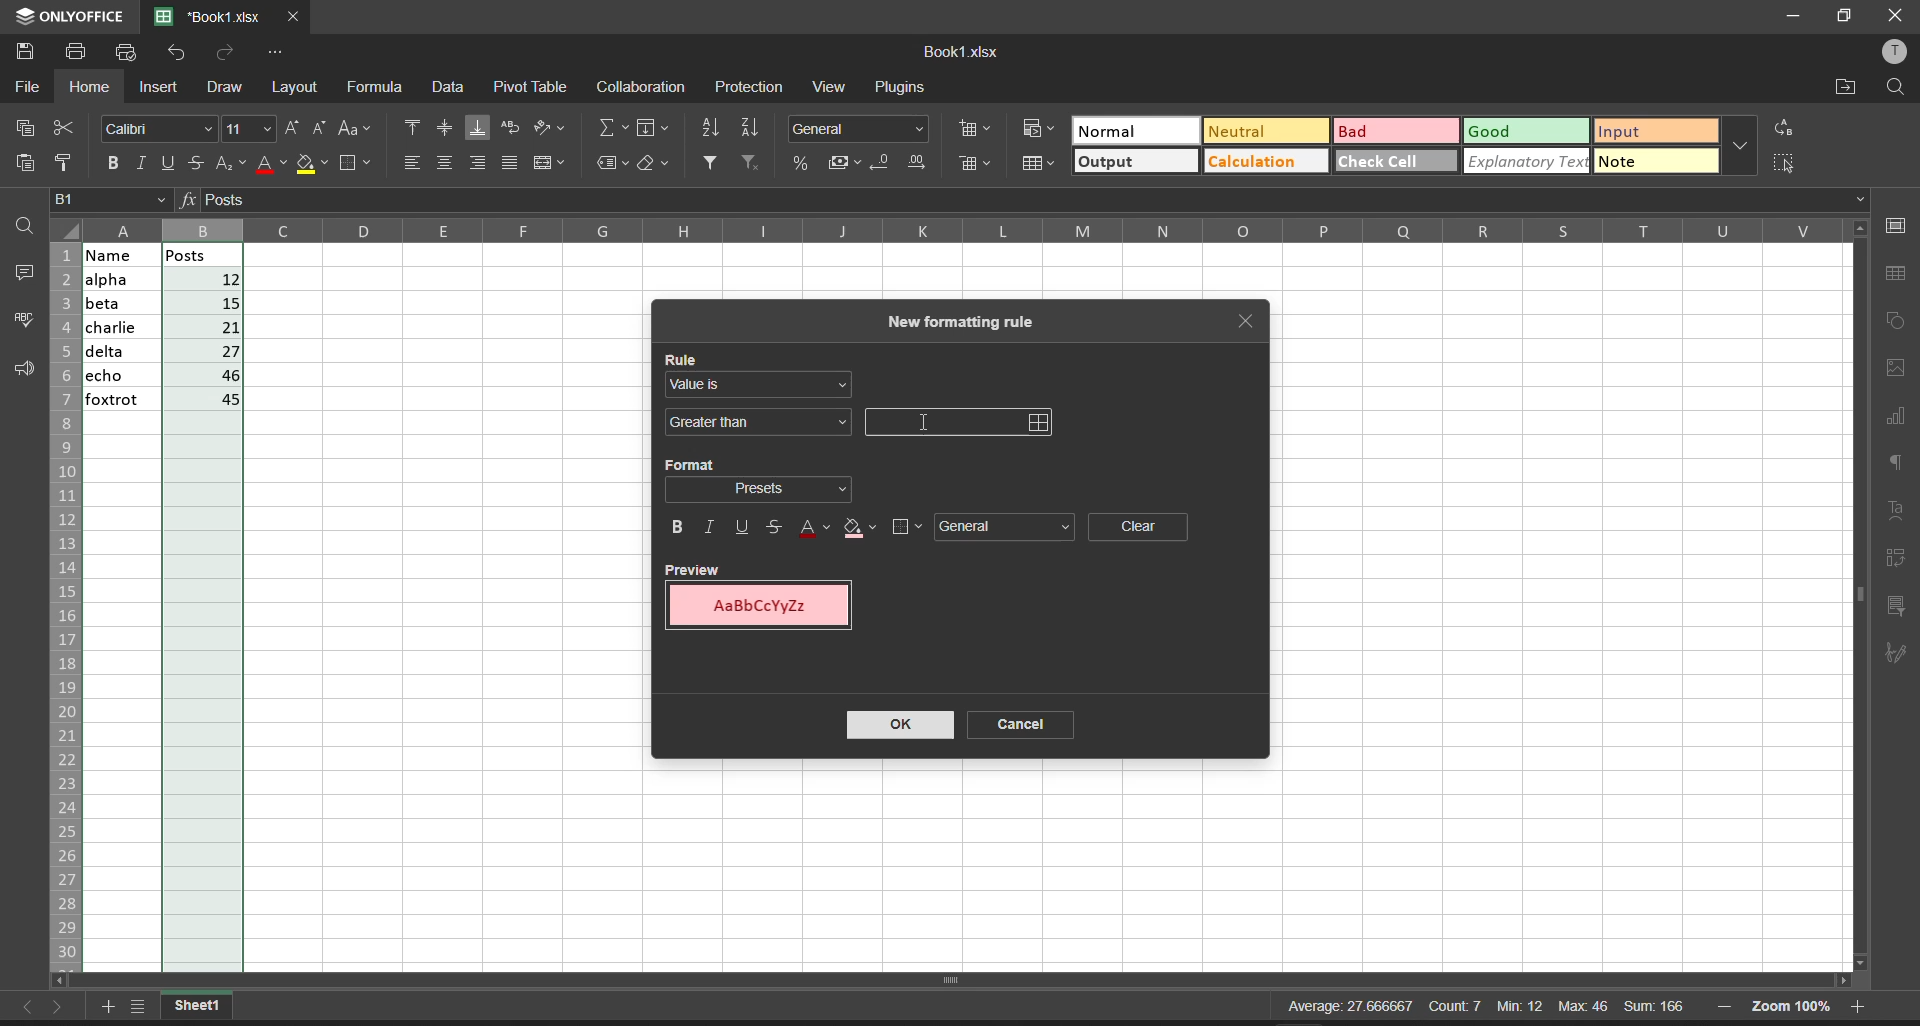 This screenshot has width=1920, height=1026. Describe the element at coordinates (765, 490) in the screenshot. I see `format selection dropdown` at that location.